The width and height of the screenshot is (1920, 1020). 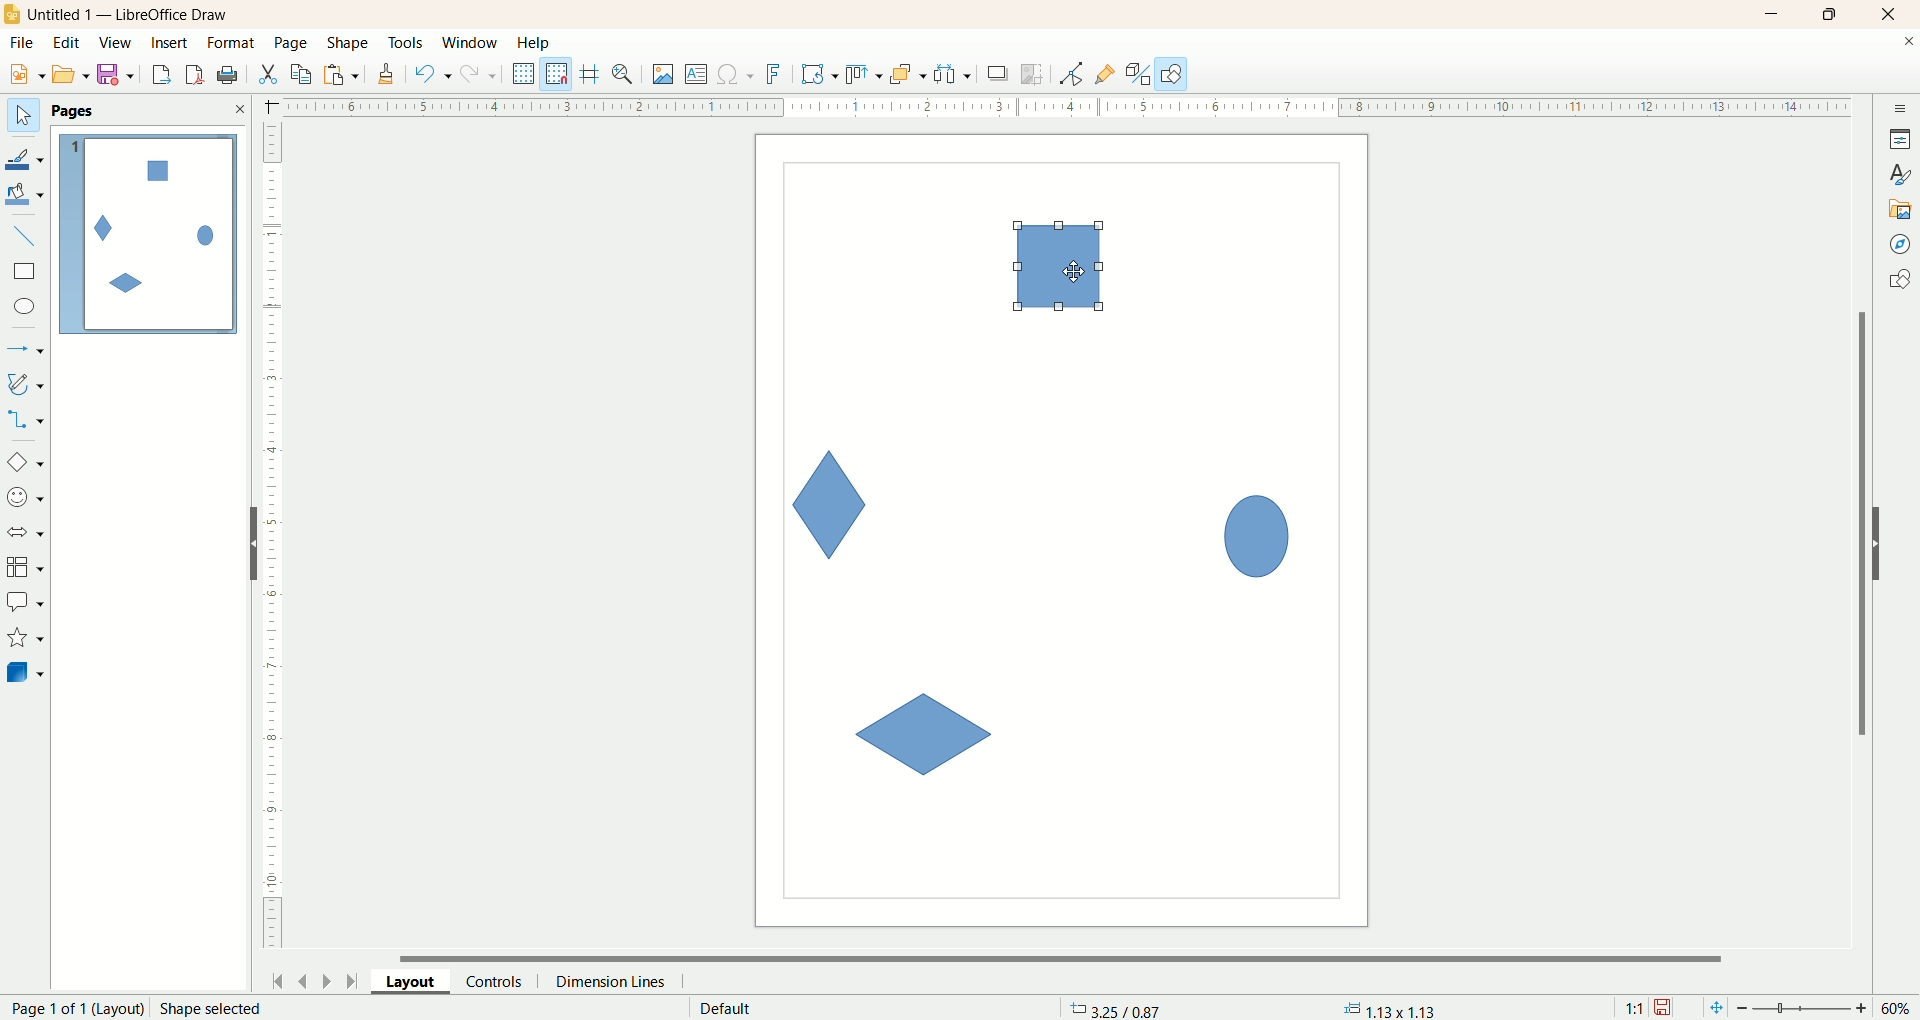 What do you see at coordinates (433, 74) in the screenshot?
I see `undo` at bounding box center [433, 74].